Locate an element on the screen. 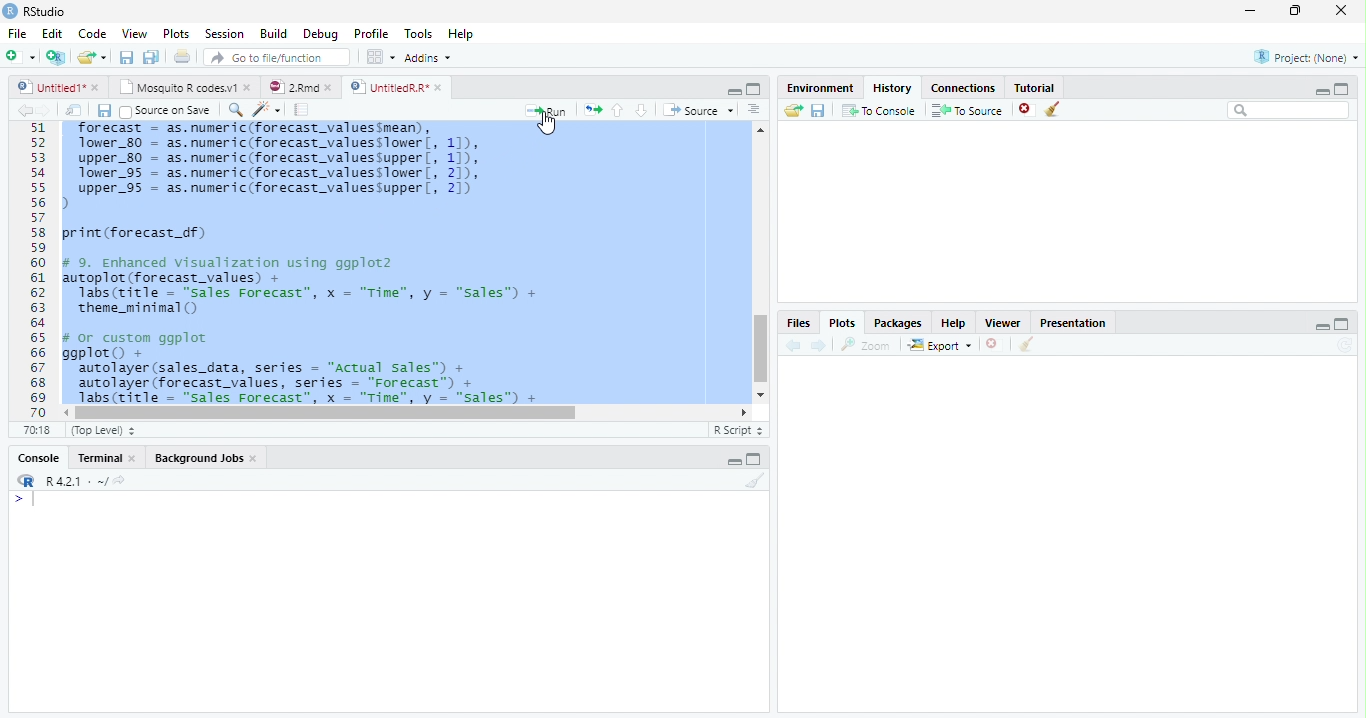 This screenshot has height=718, width=1366. Session is located at coordinates (226, 34).